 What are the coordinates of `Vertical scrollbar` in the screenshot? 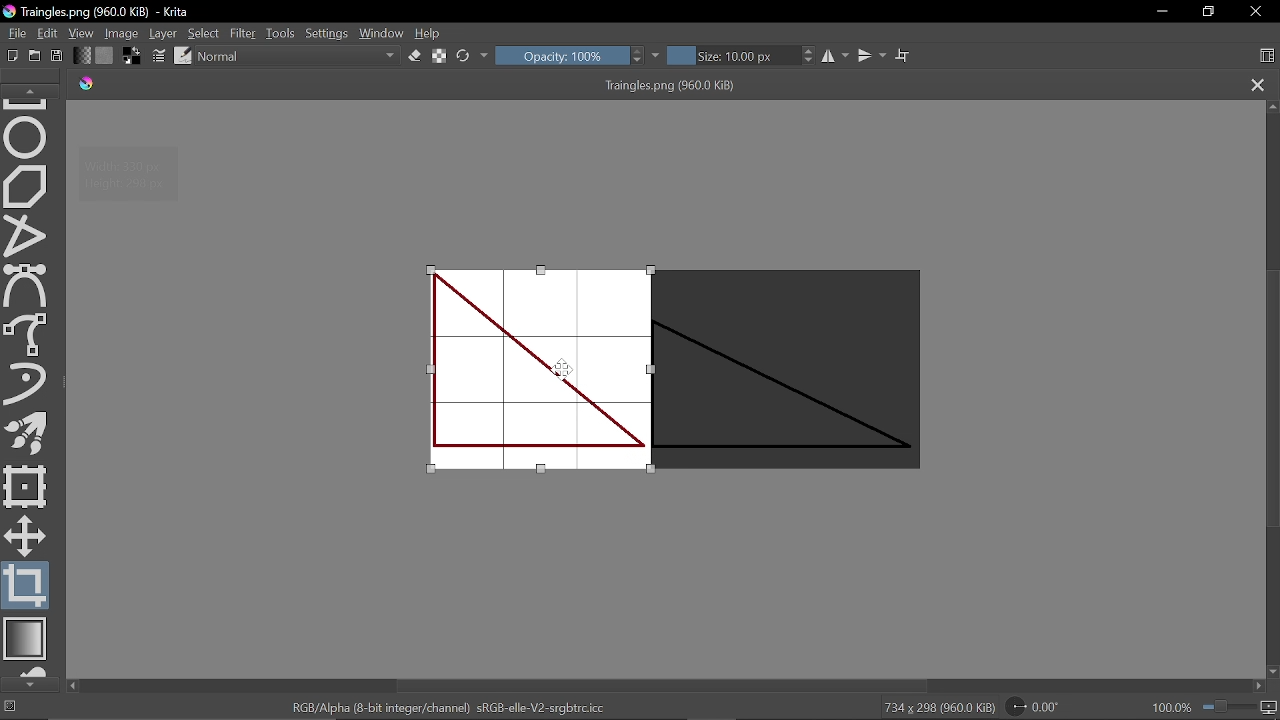 It's located at (665, 686).